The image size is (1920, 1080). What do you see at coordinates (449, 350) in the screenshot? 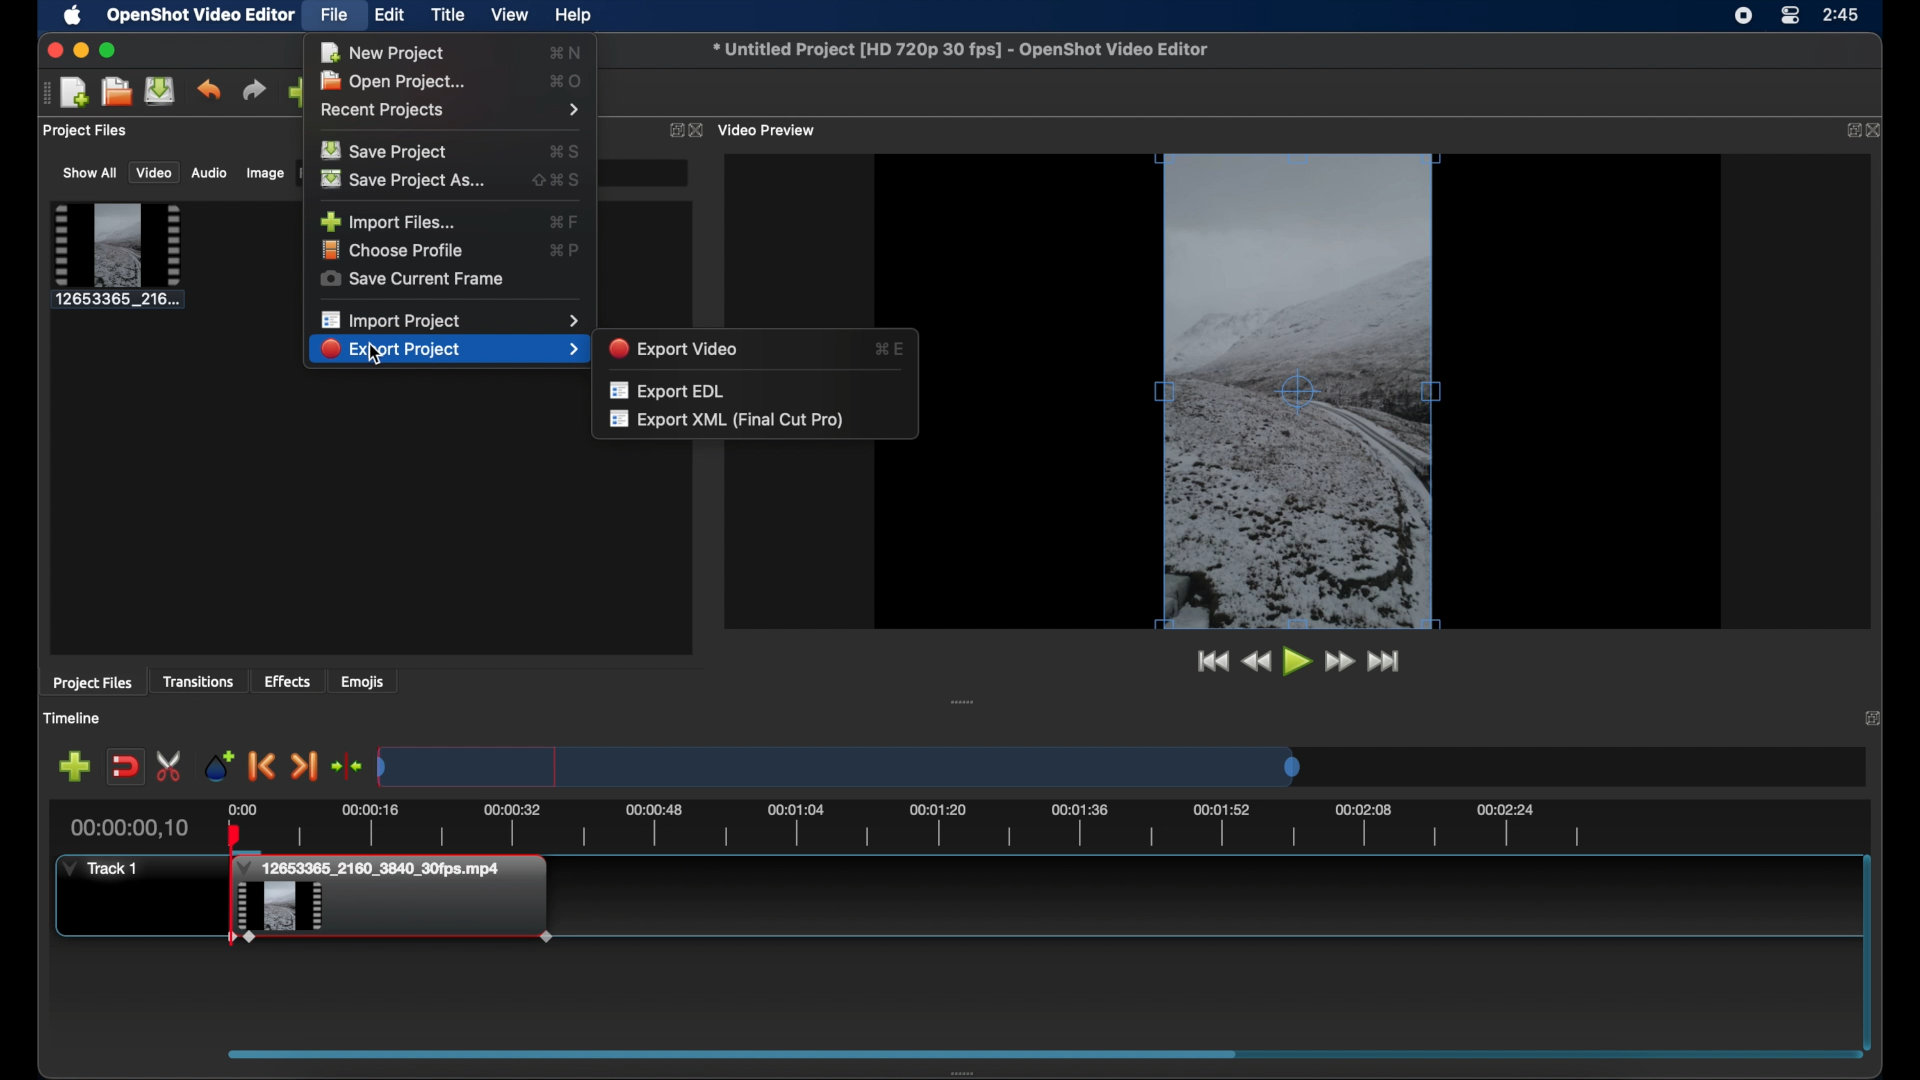
I see `export video menu` at bounding box center [449, 350].